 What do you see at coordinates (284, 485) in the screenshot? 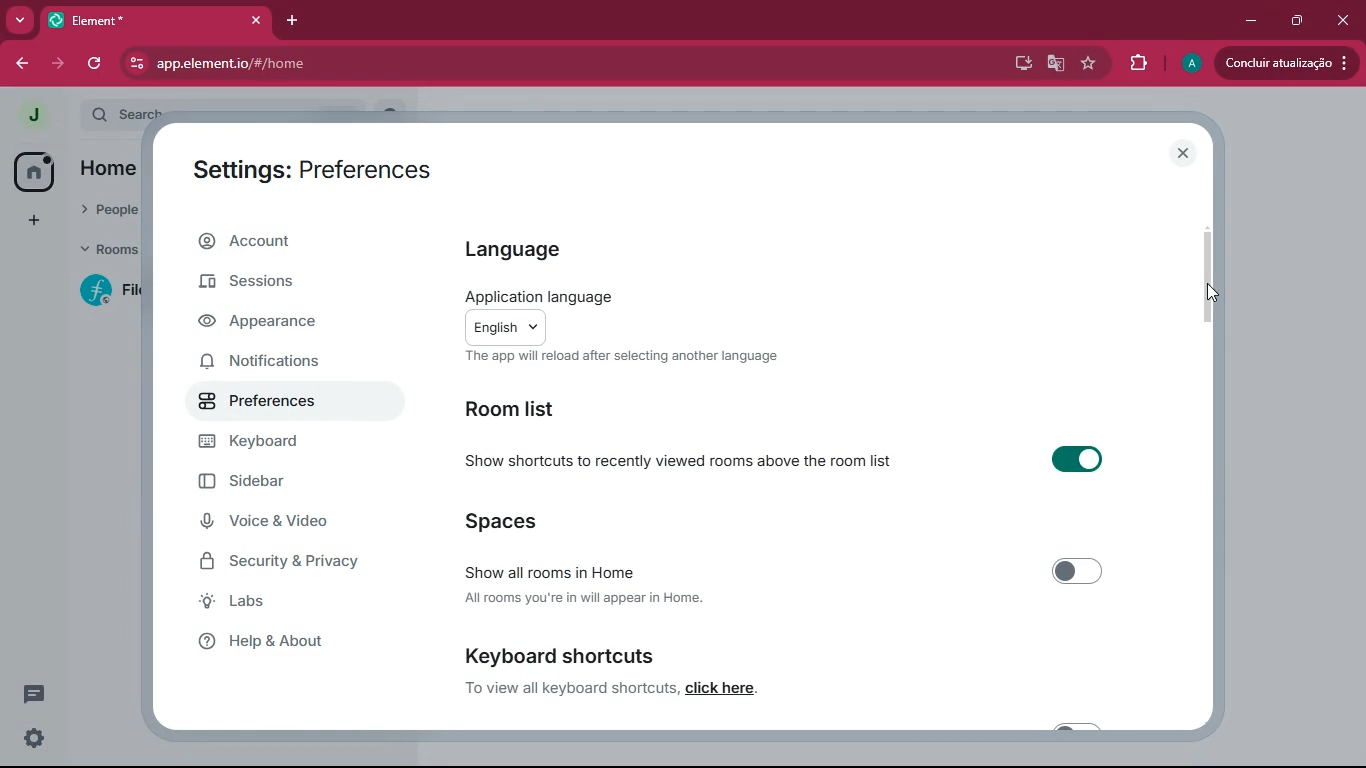
I see `sidebar` at bounding box center [284, 485].